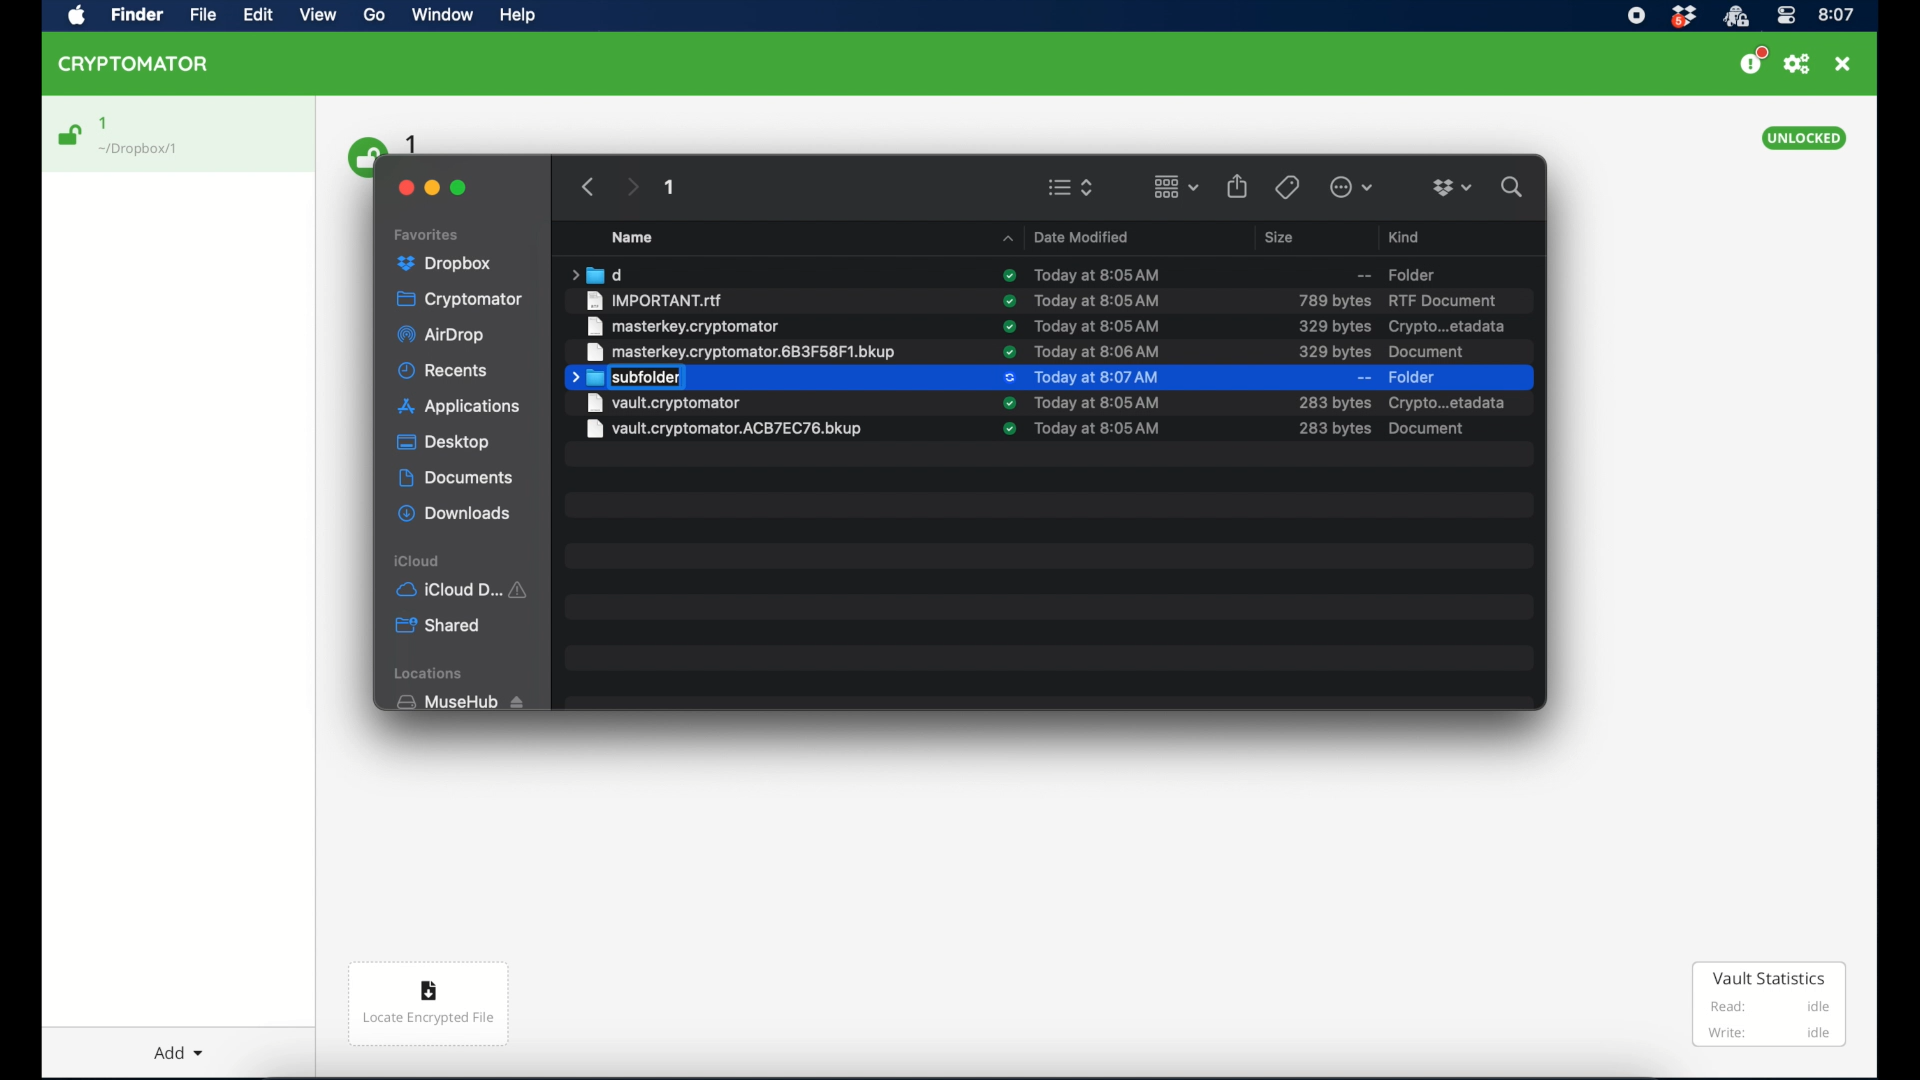 Image resolution: width=1920 pixels, height=1080 pixels. Describe the element at coordinates (455, 478) in the screenshot. I see `documents` at that location.